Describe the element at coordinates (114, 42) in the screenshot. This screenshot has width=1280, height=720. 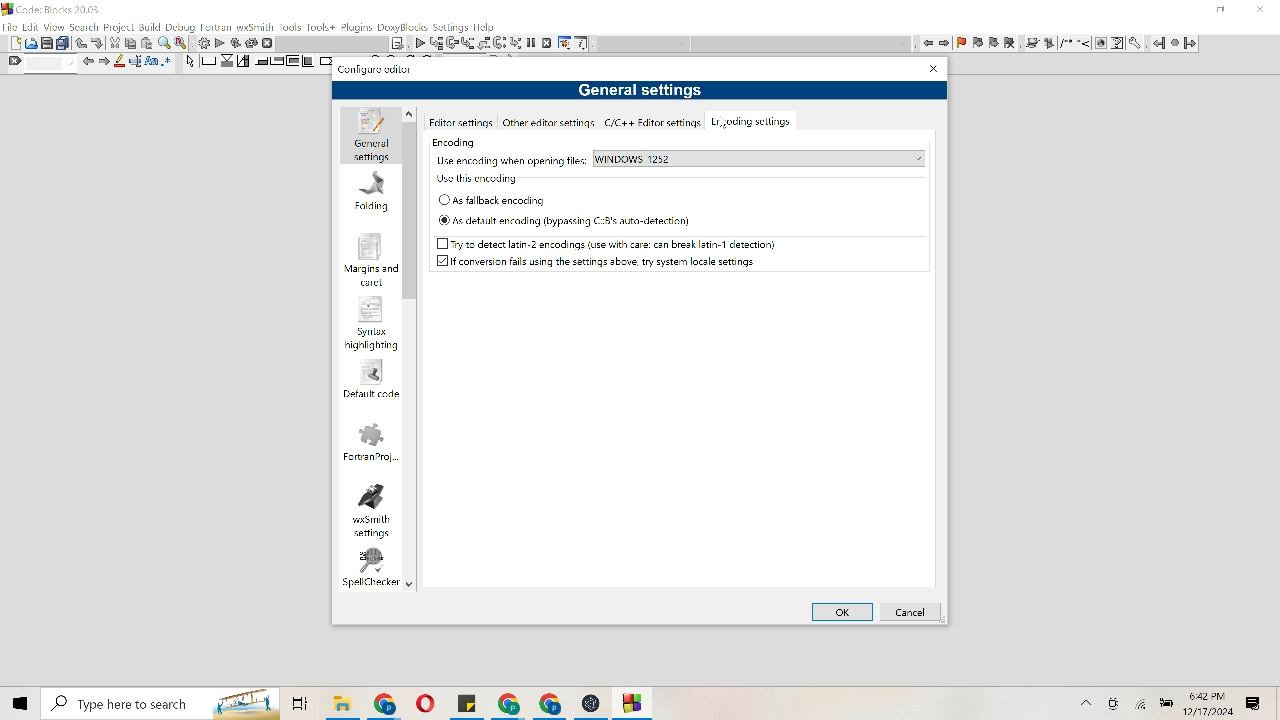
I see `Trim` at that location.